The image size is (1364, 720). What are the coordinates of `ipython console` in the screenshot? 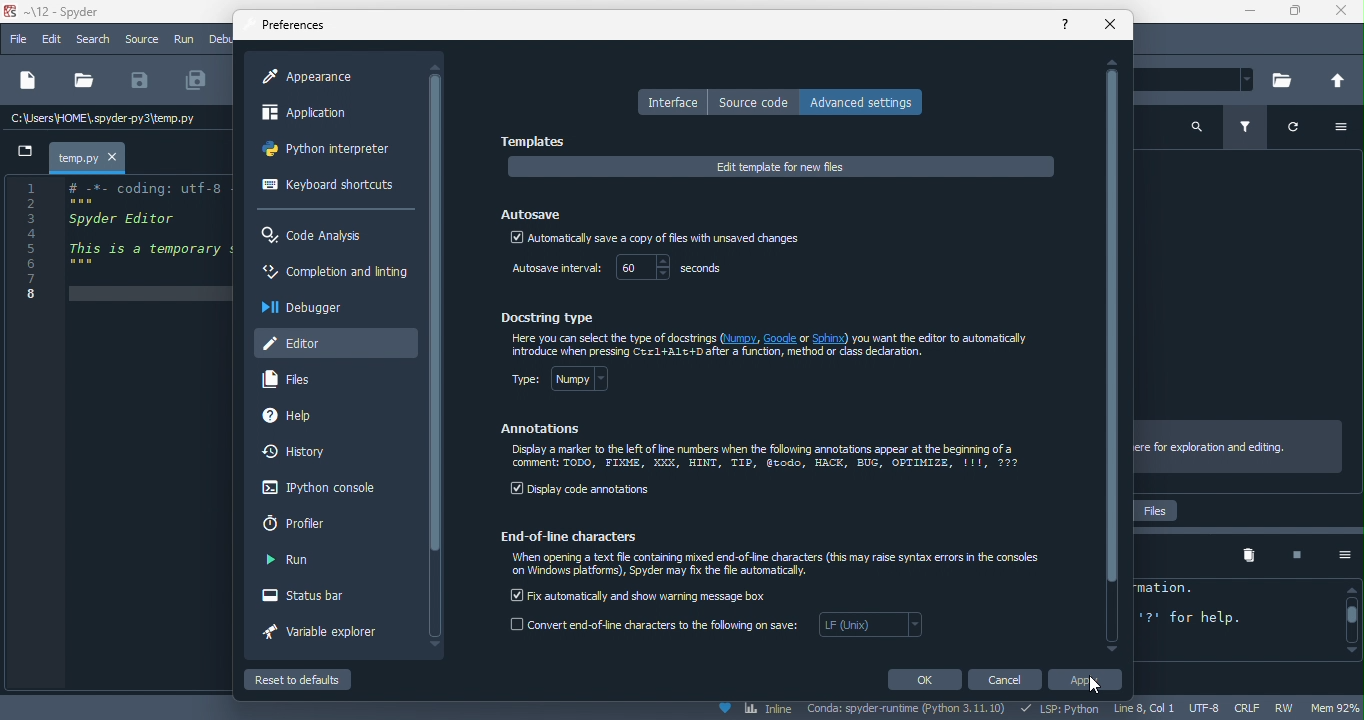 It's located at (315, 489).